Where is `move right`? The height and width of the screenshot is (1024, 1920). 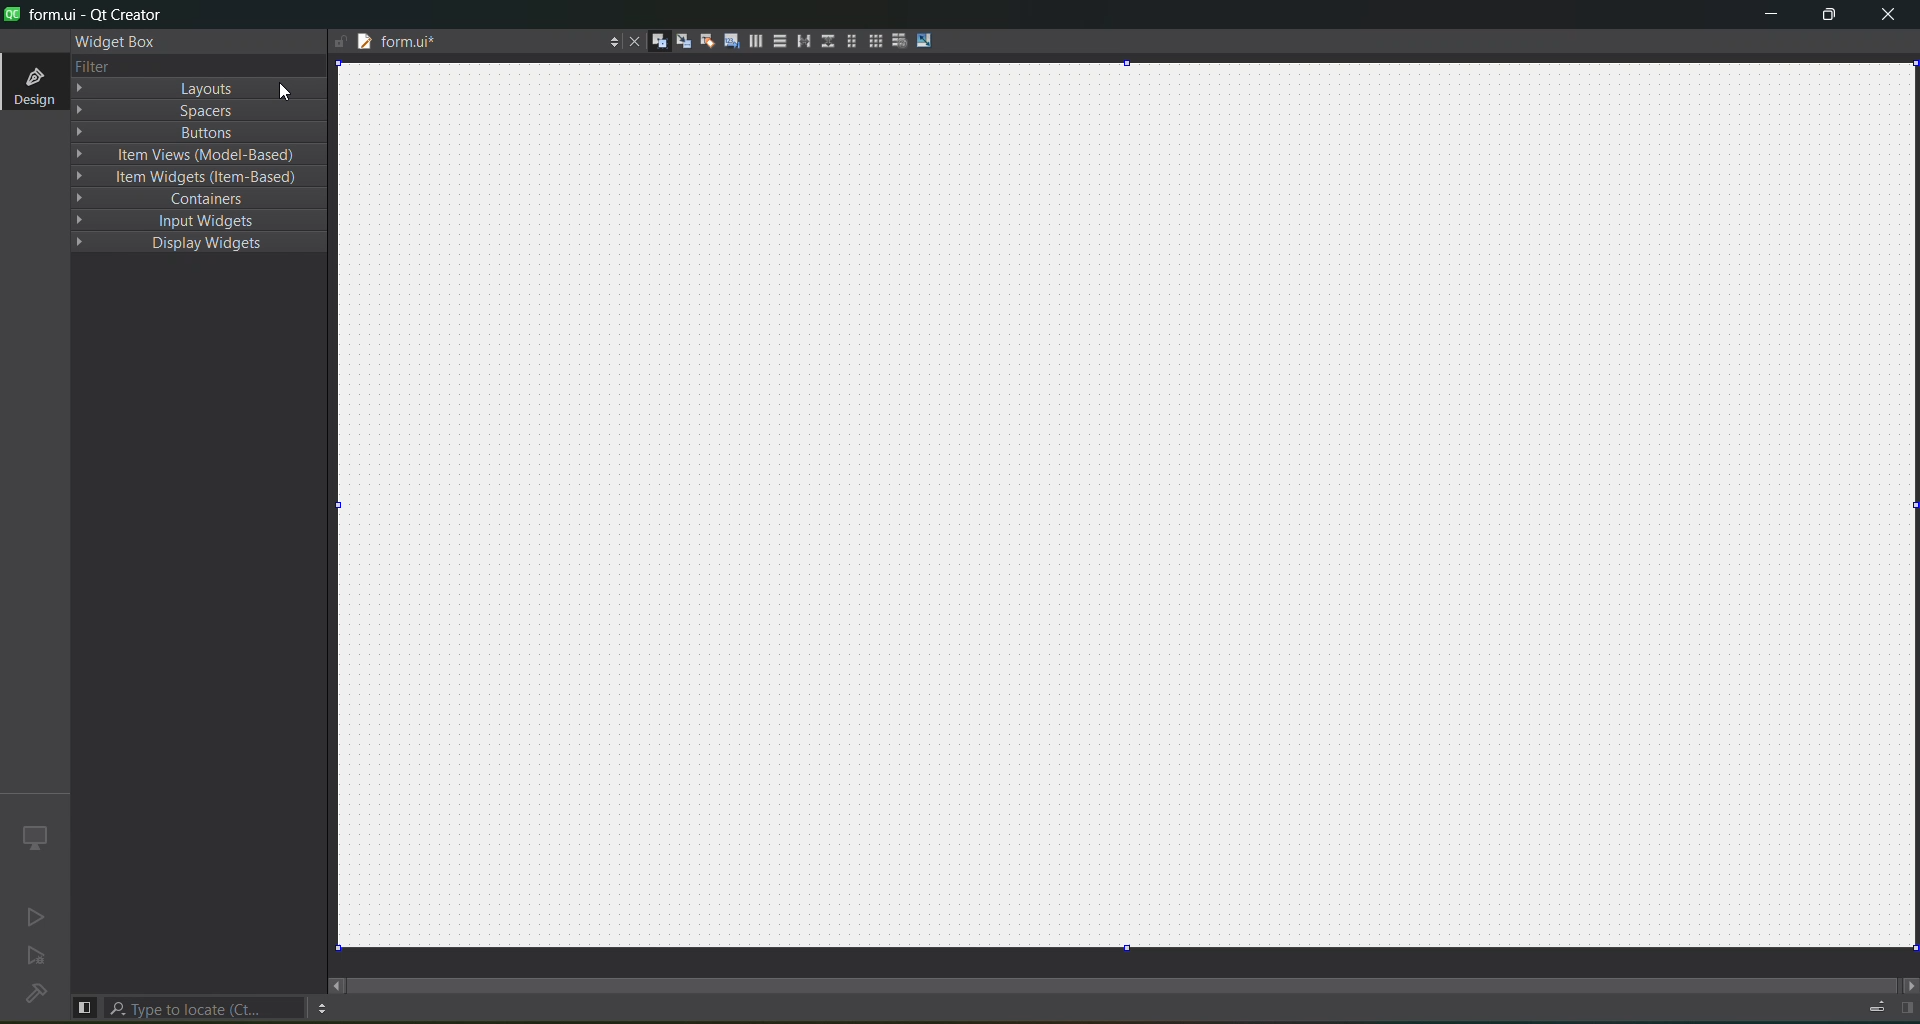 move right is located at coordinates (1906, 983).